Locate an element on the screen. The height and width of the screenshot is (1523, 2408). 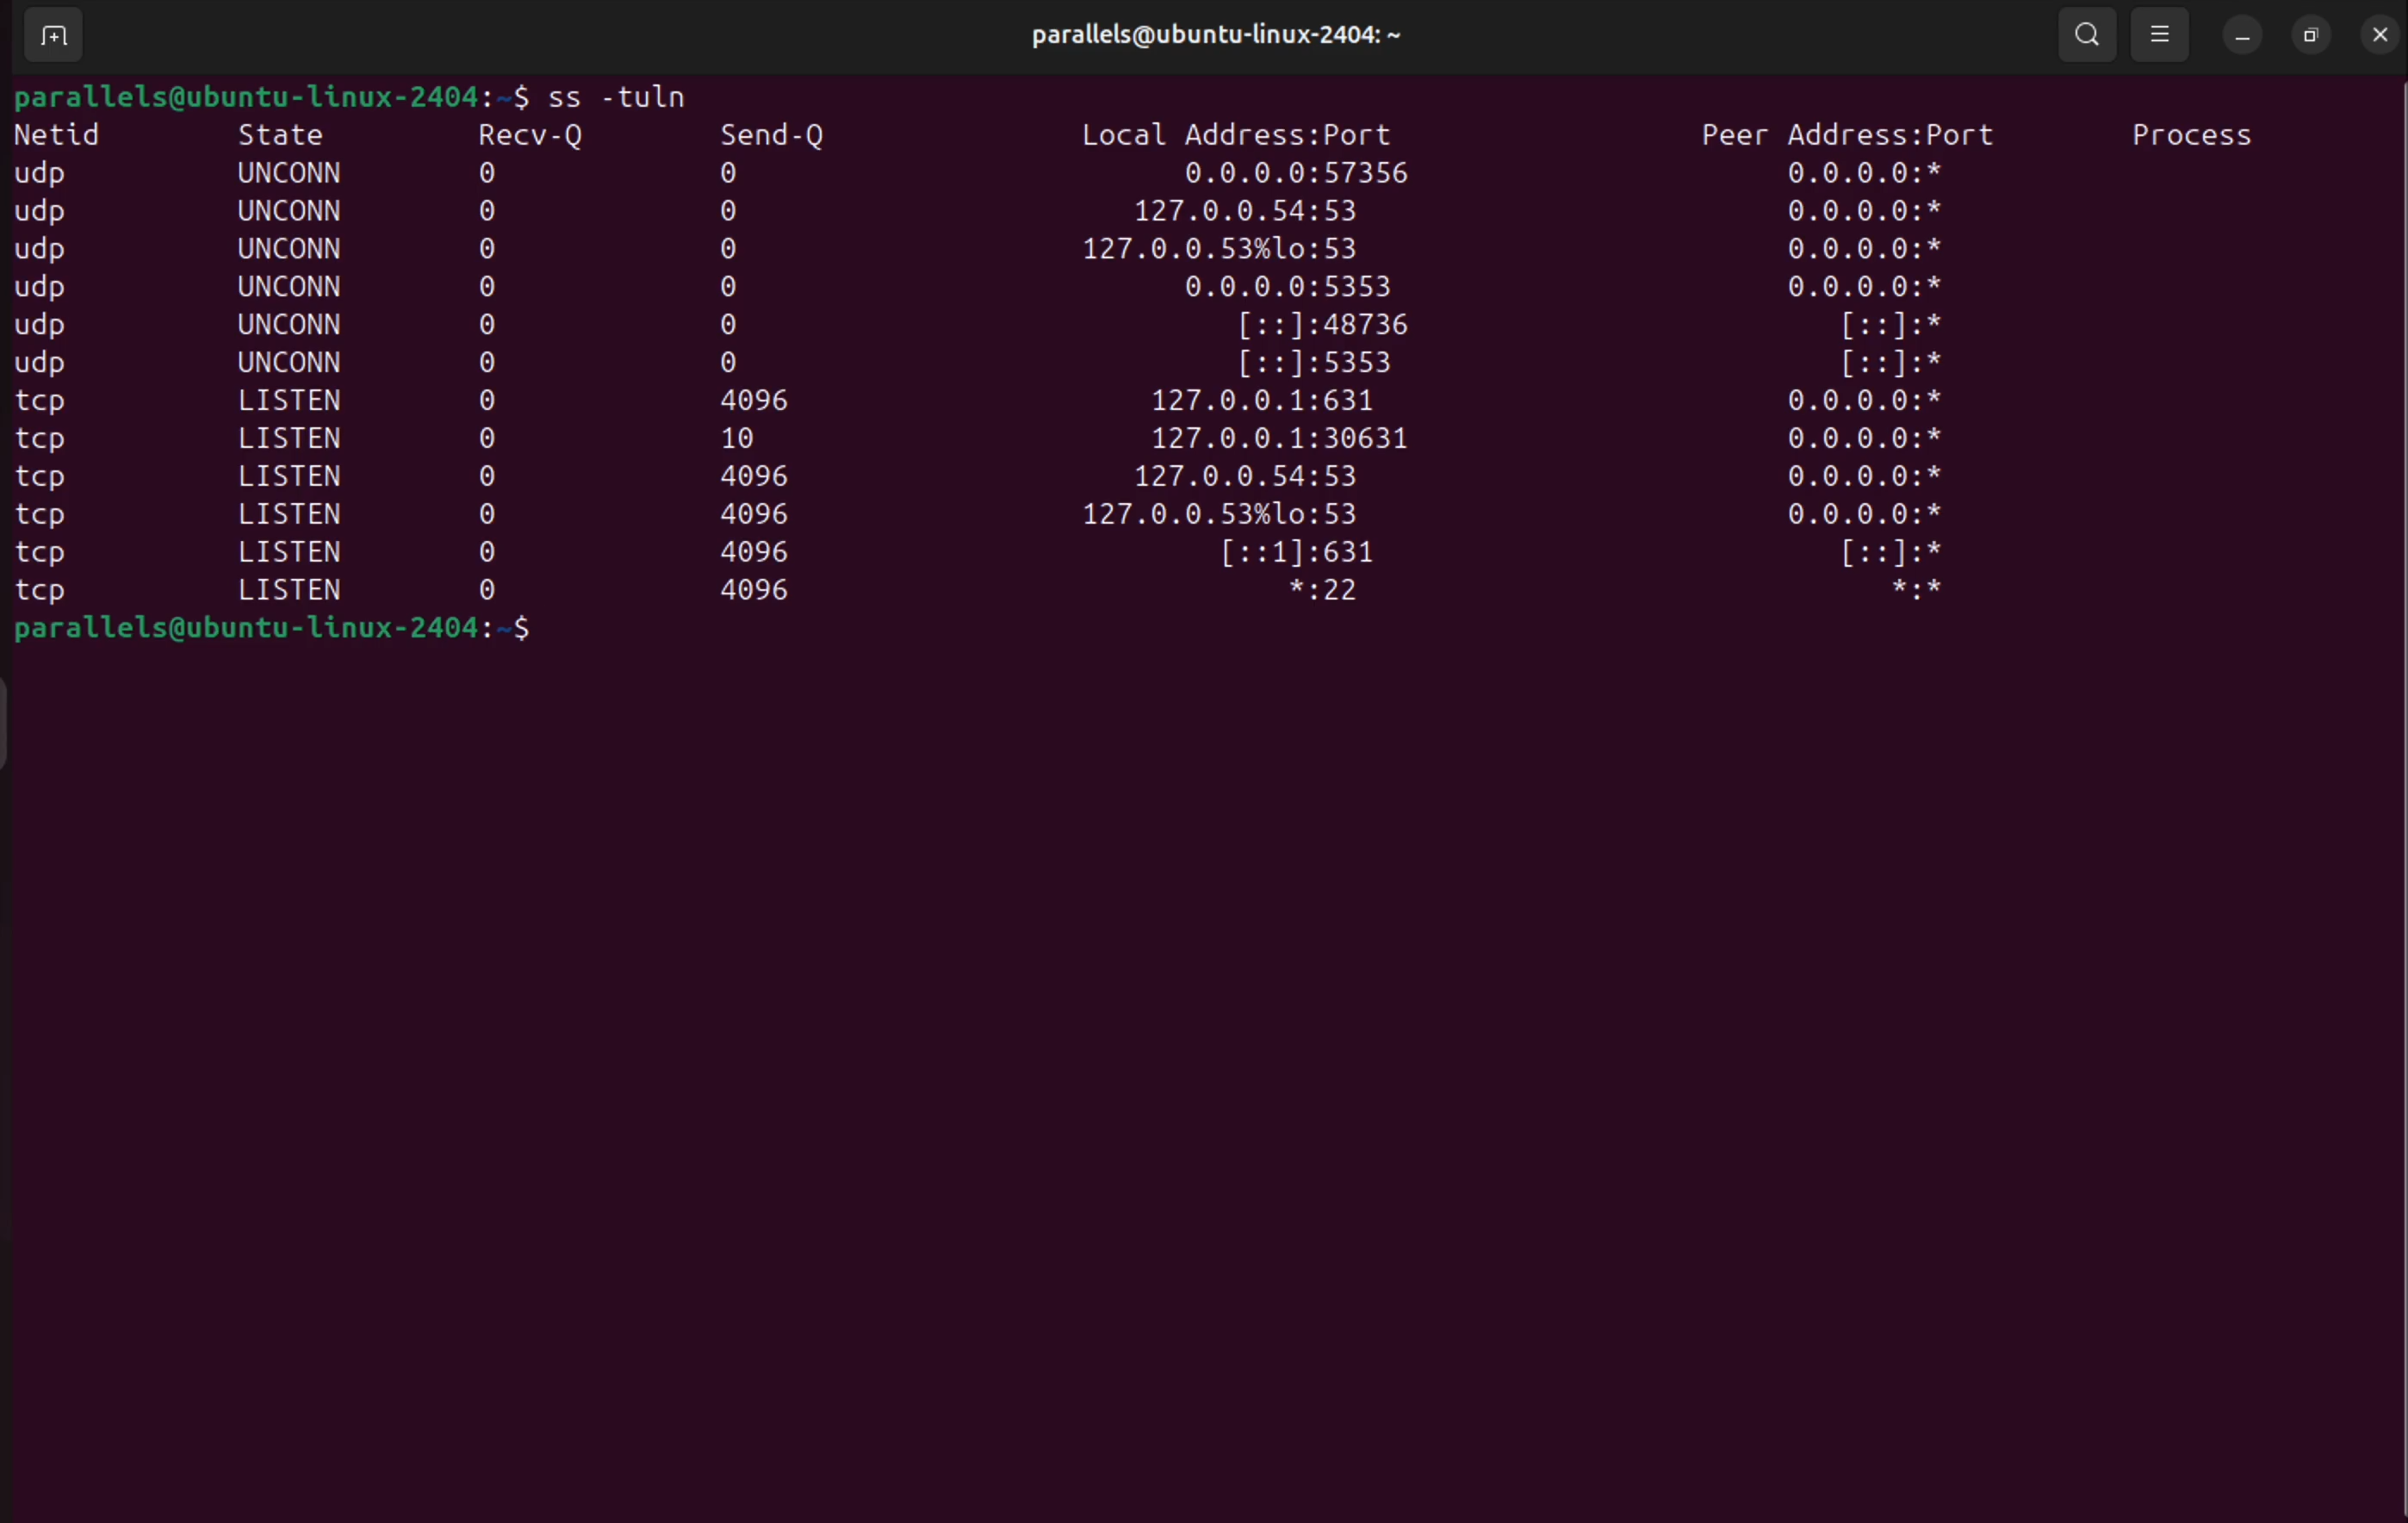
listen is located at coordinates (294, 512).